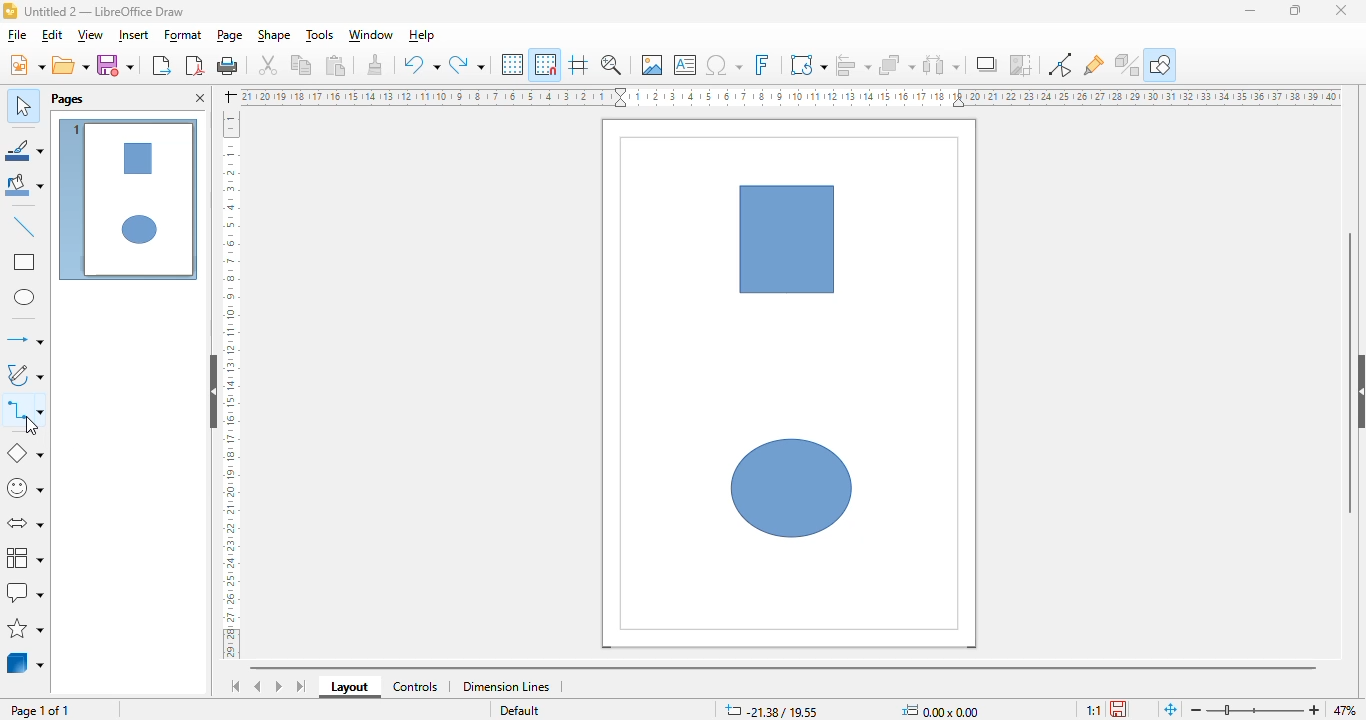 The width and height of the screenshot is (1366, 720). I want to click on insert text box, so click(685, 64).